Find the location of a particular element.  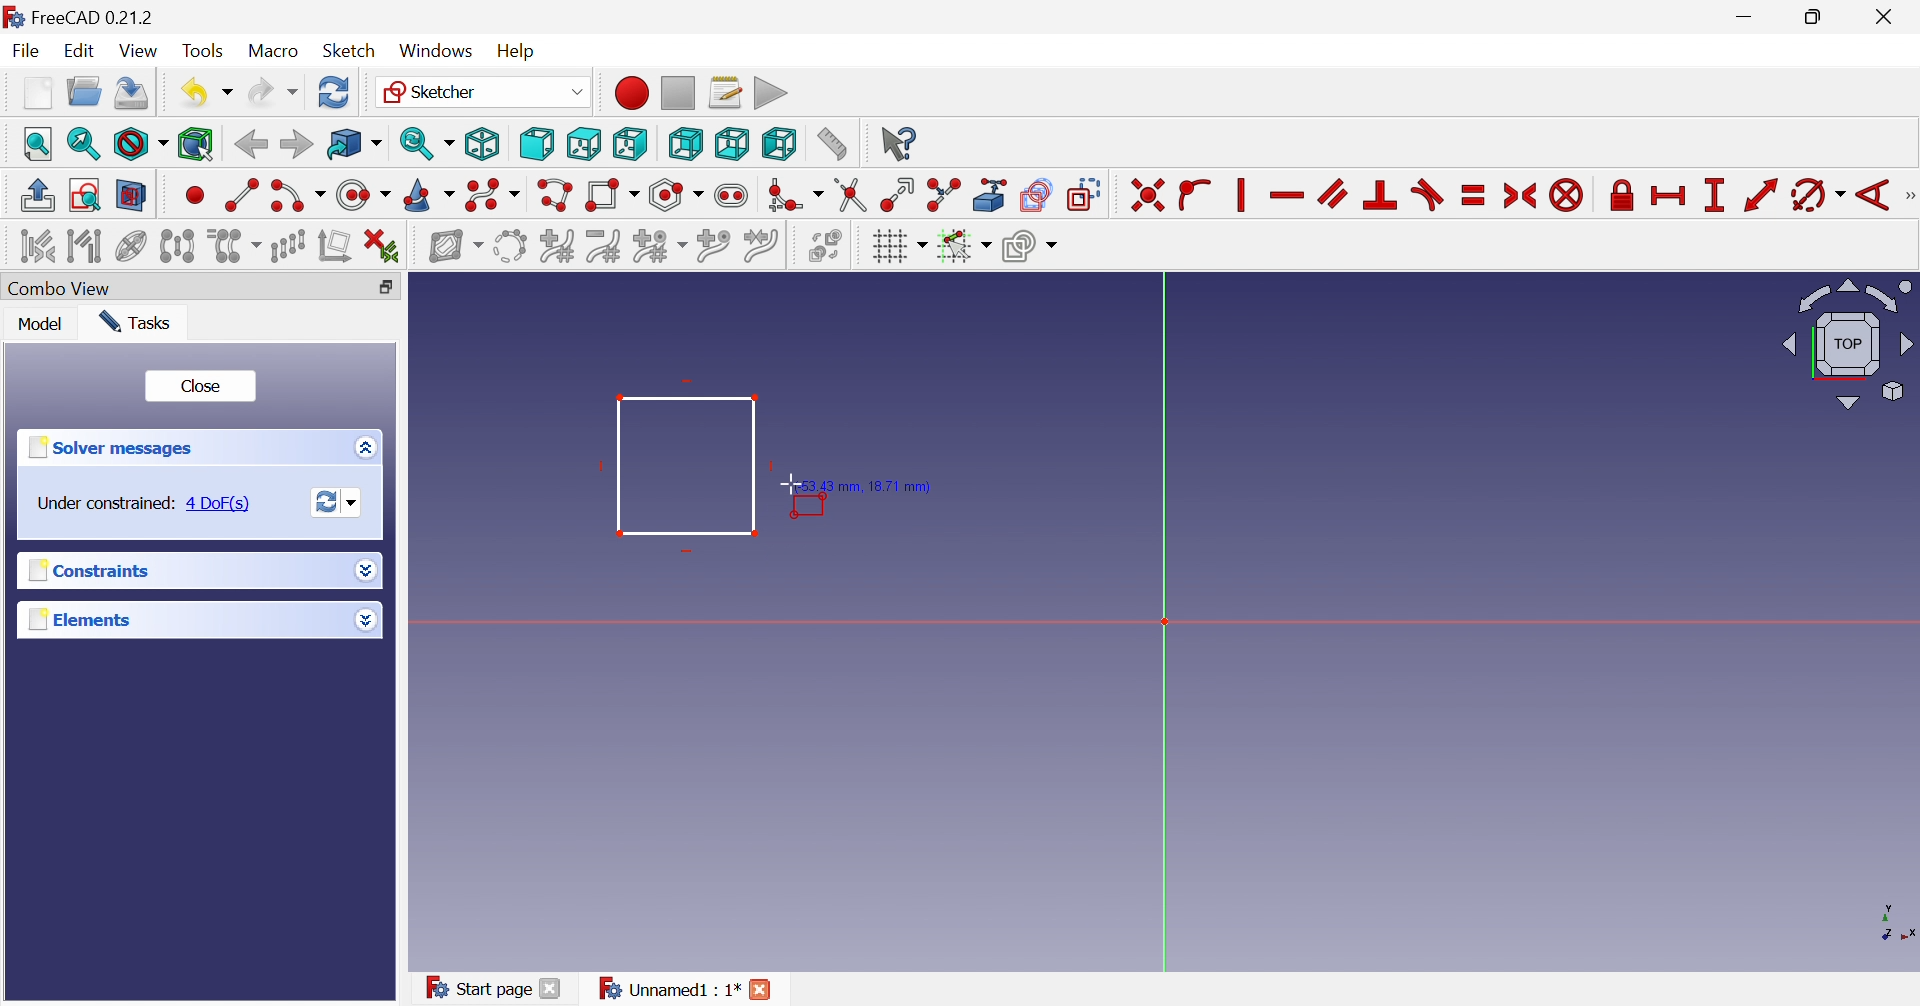

Create conic is located at coordinates (430, 197).